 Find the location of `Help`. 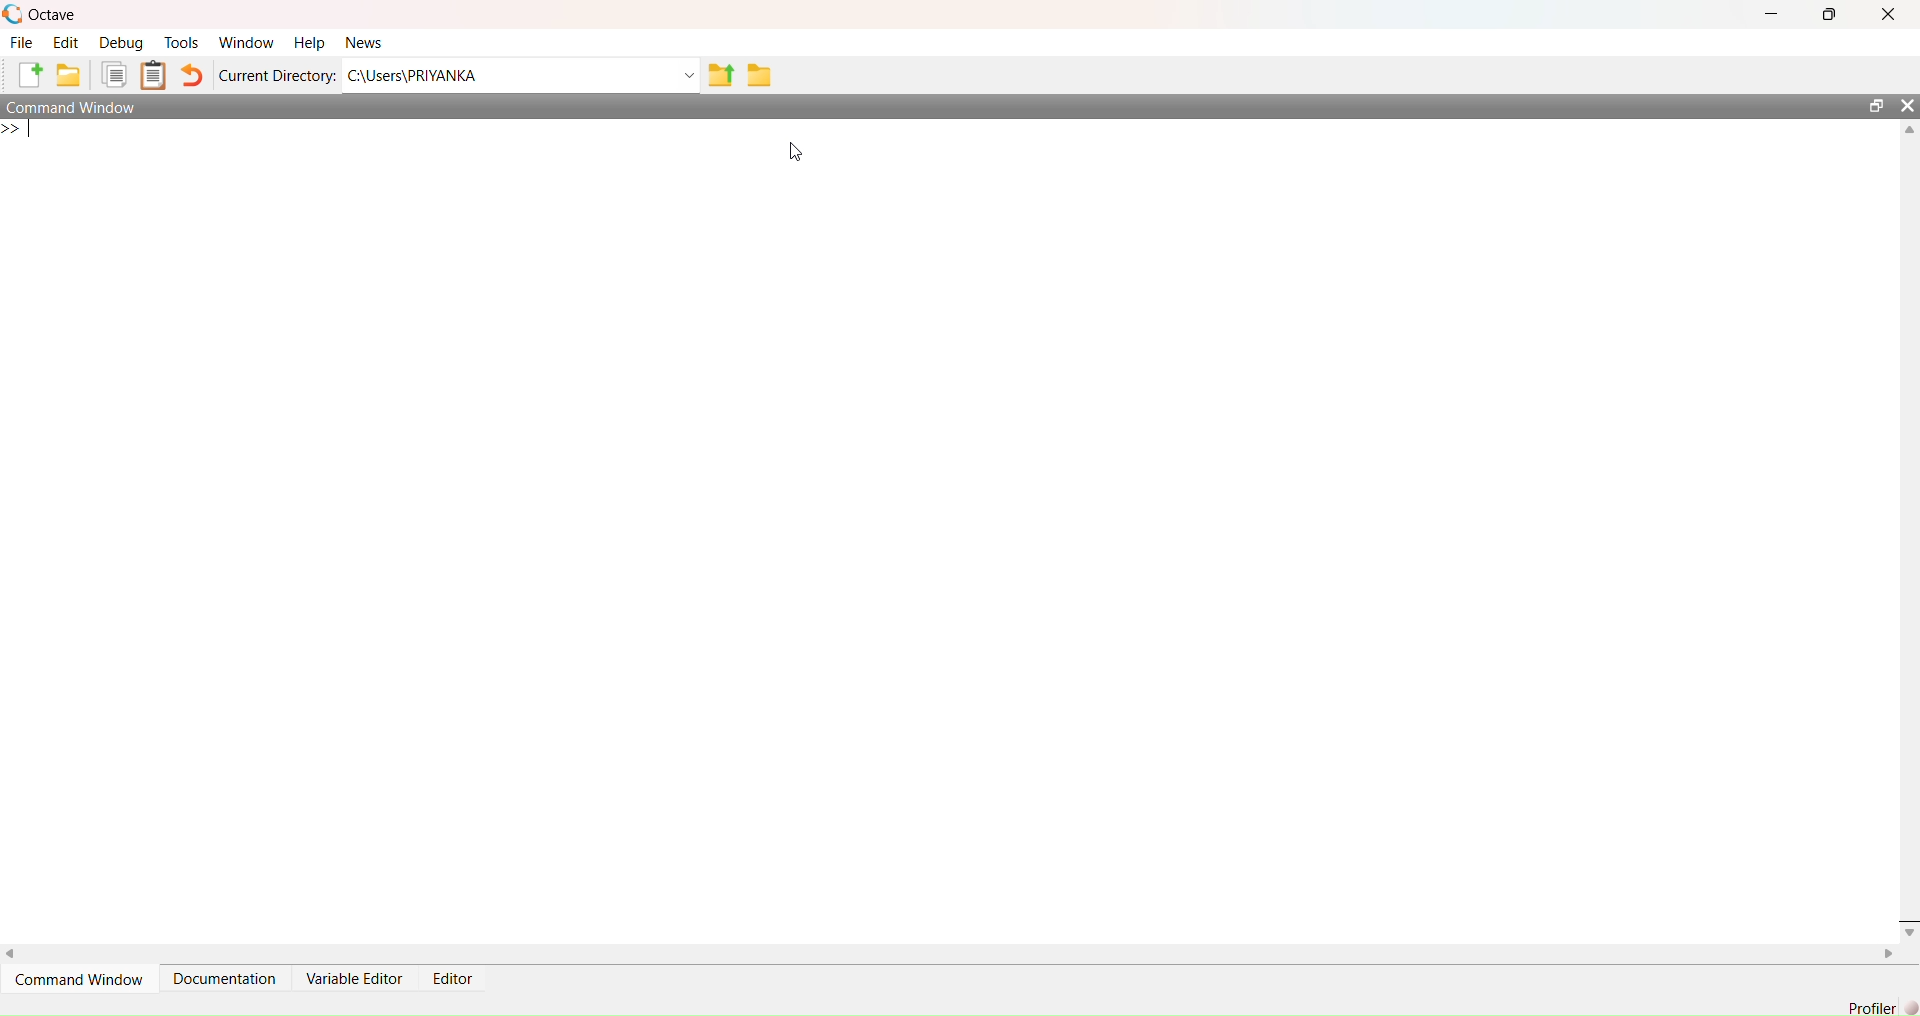

Help is located at coordinates (307, 44).